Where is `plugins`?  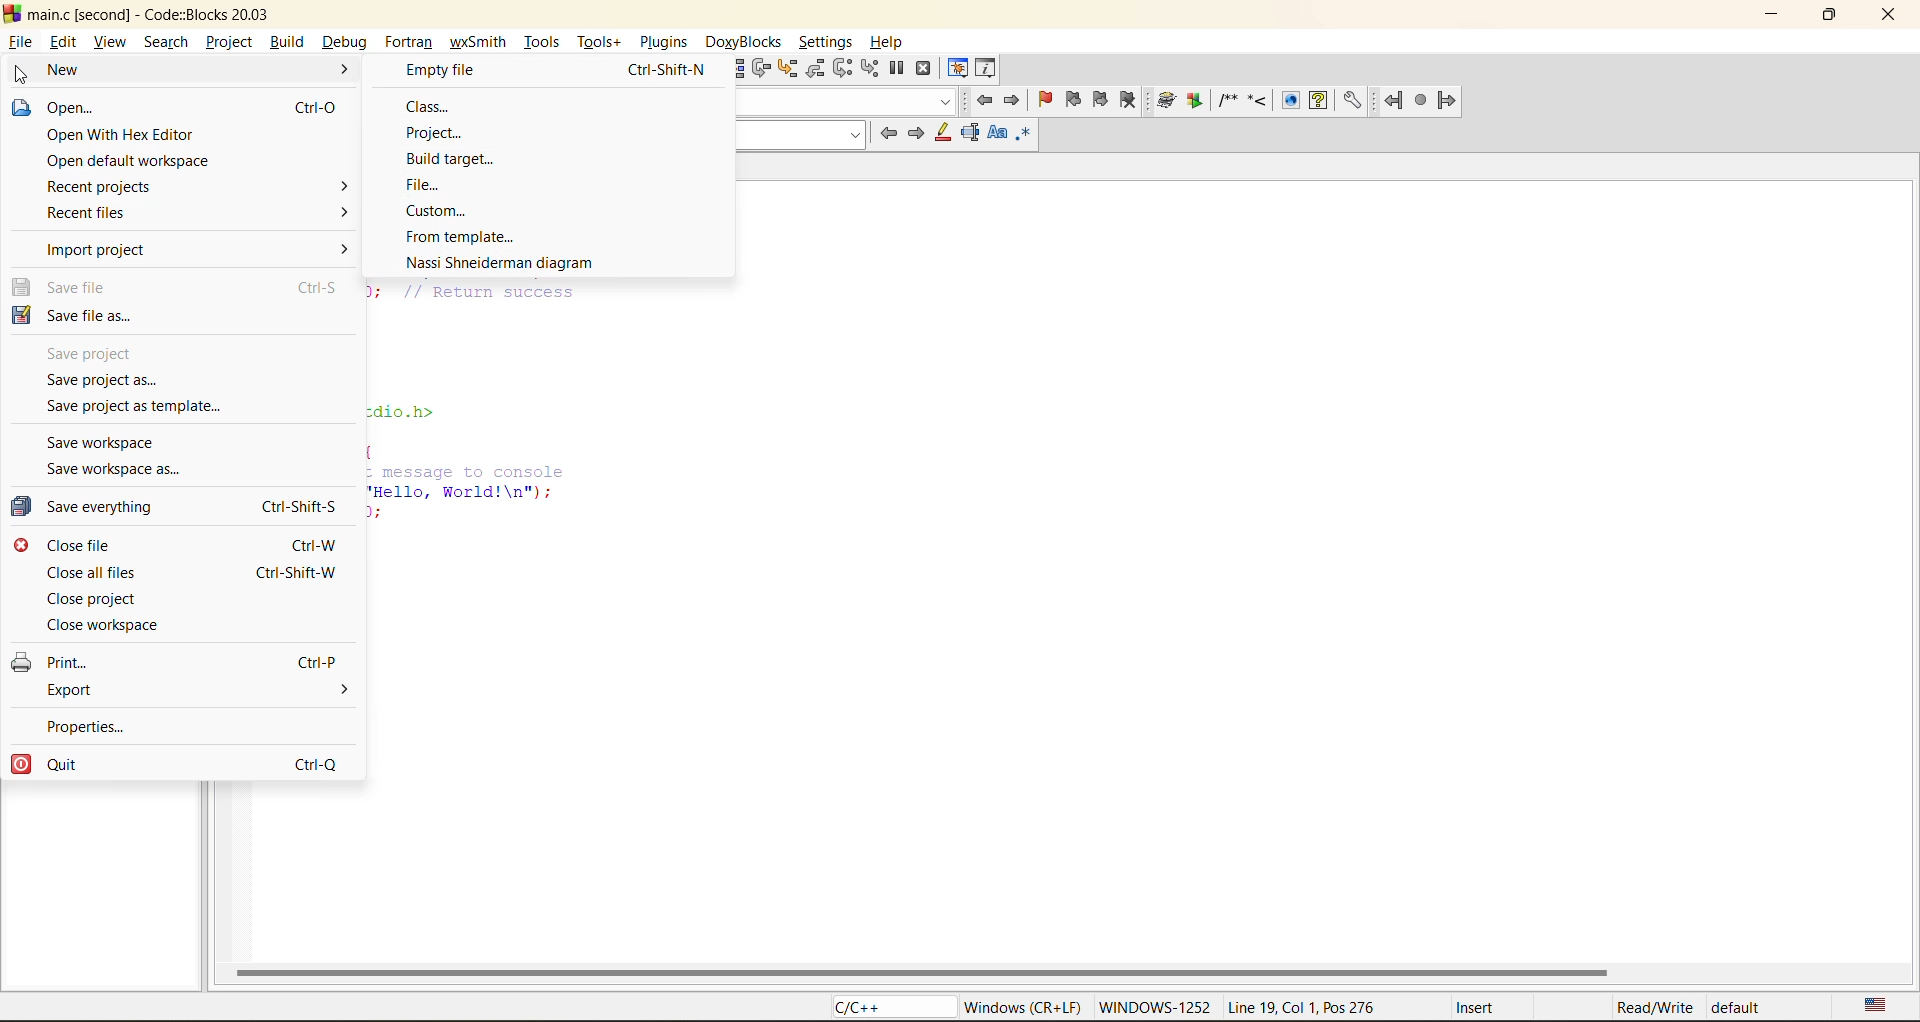
plugins is located at coordinates (666, 42).